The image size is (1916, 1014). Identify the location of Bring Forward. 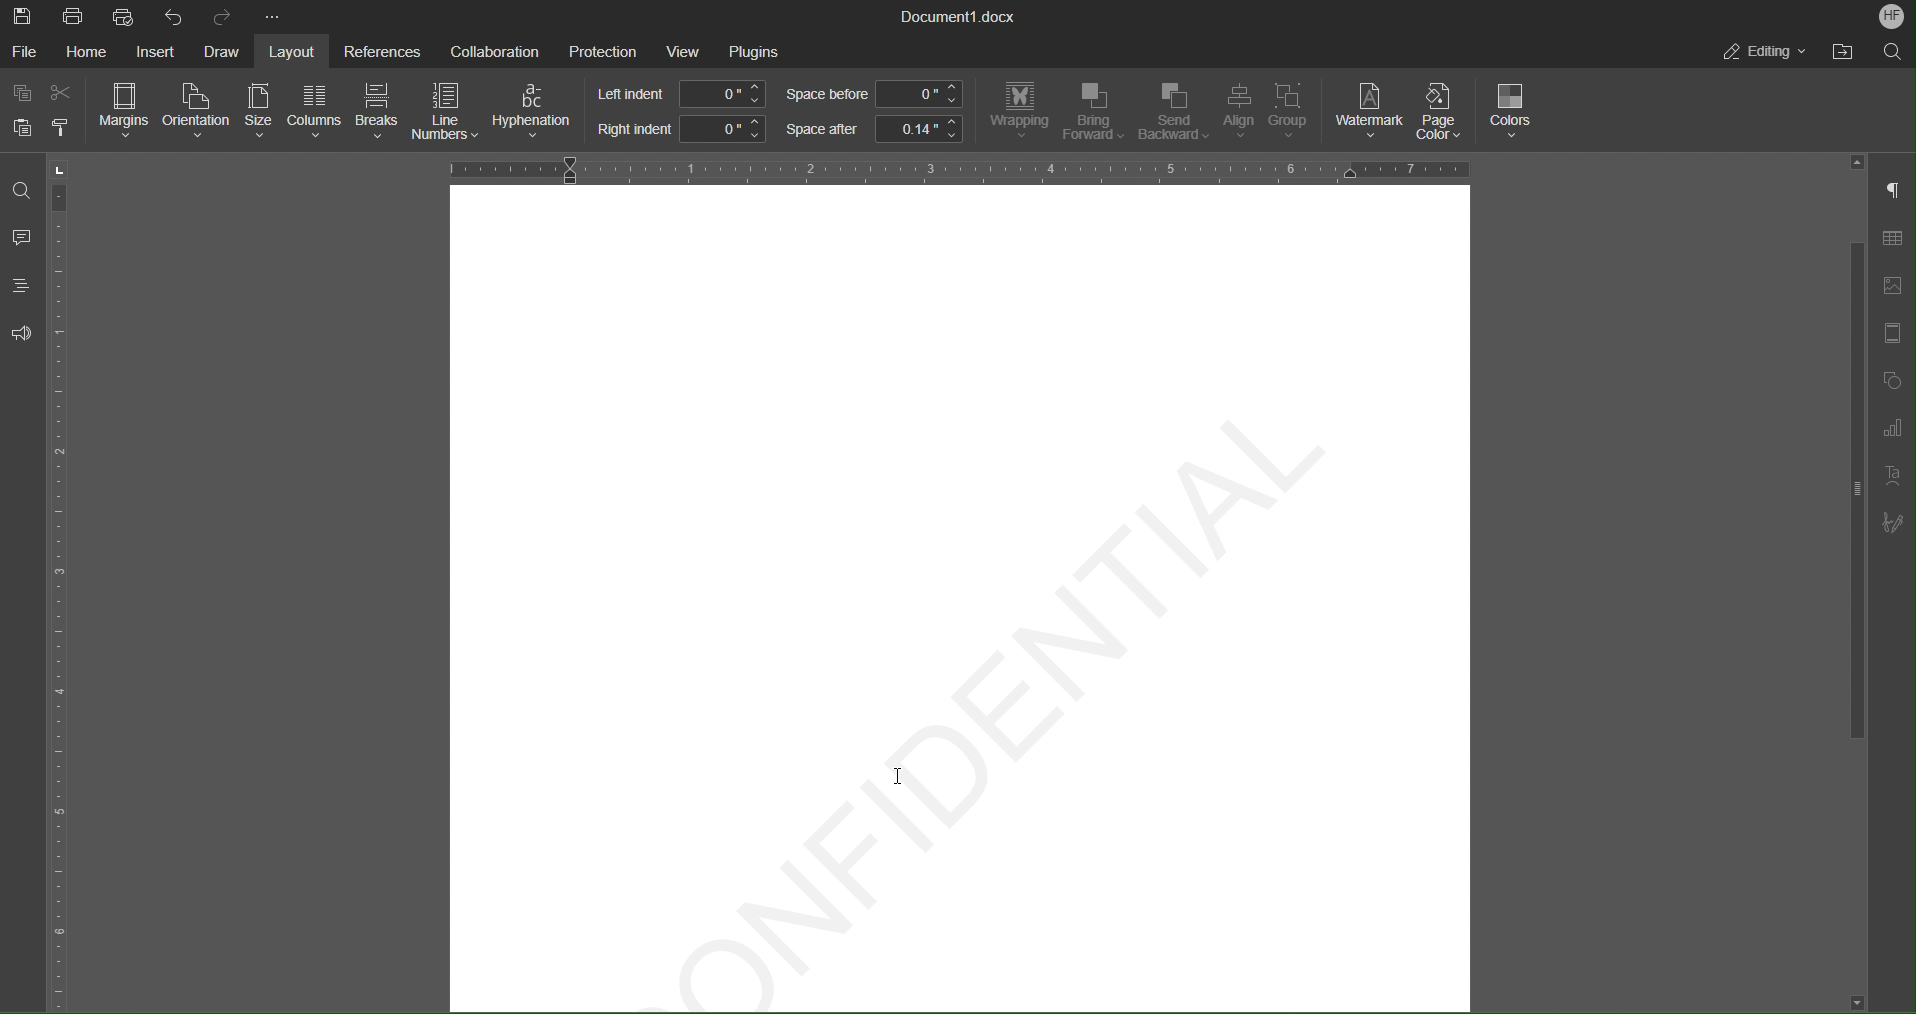
(1093, 112).